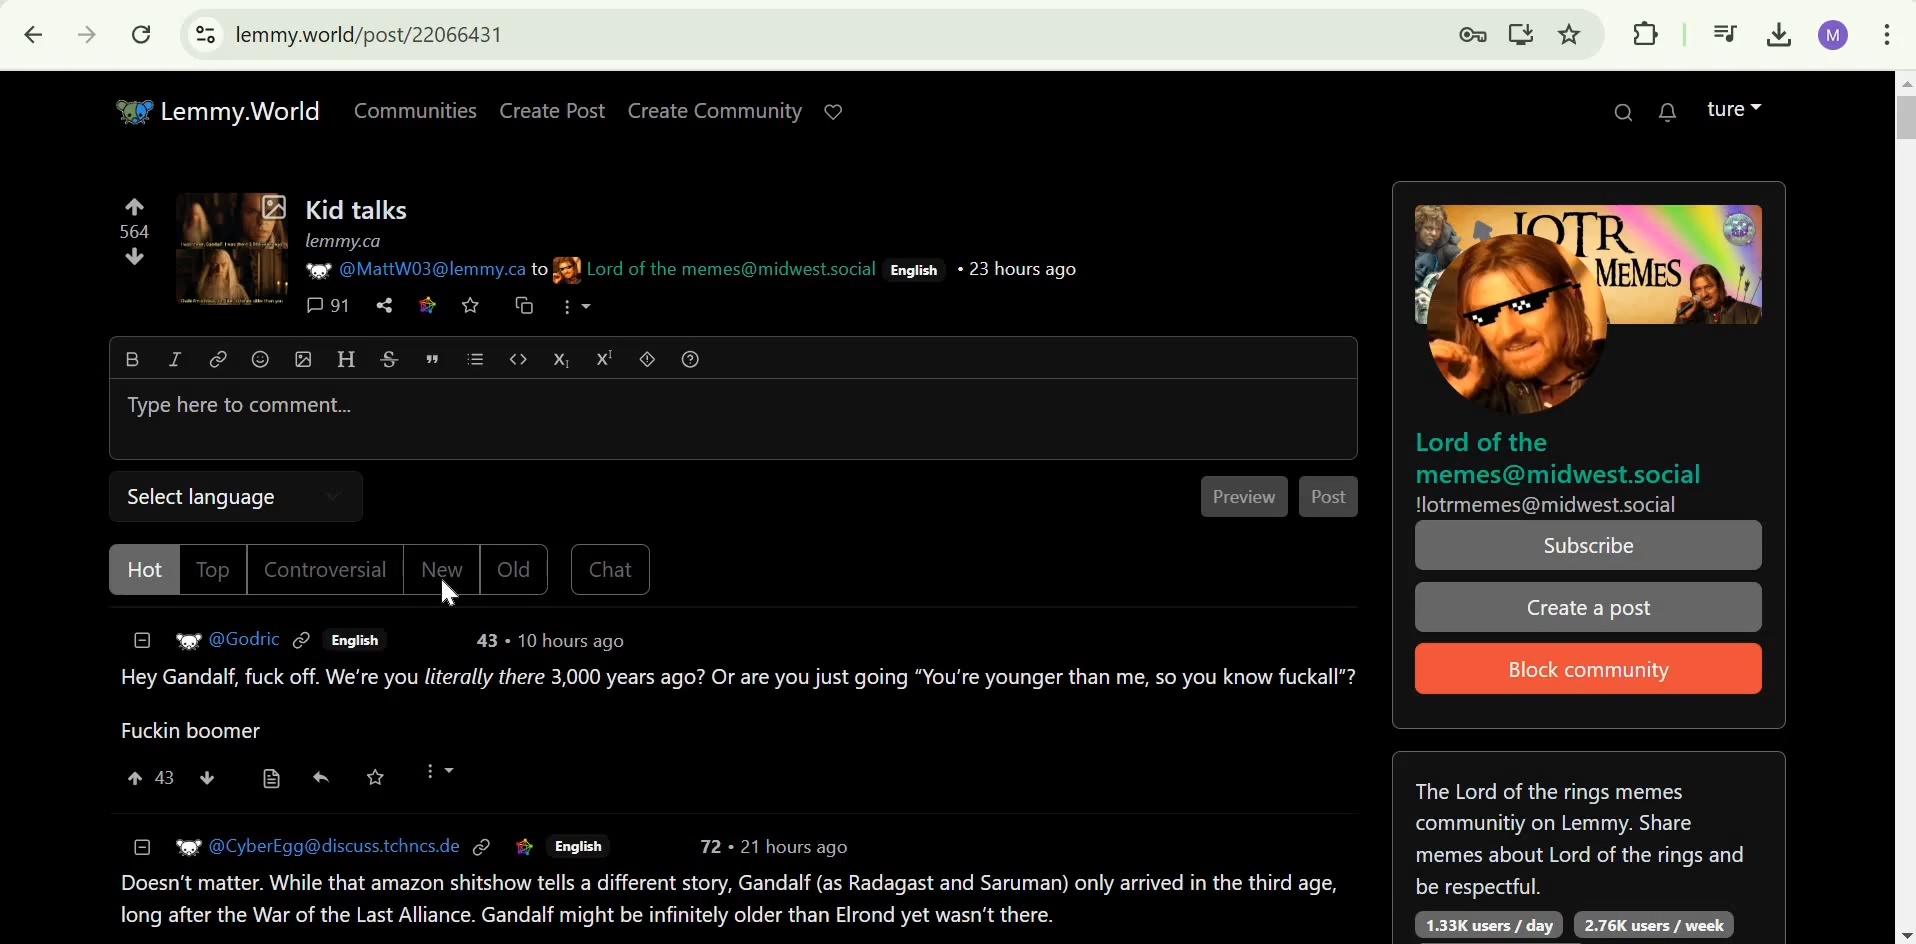  Describe the element at coordinates (439, 770) in the screenshot. I see `more` at that location.